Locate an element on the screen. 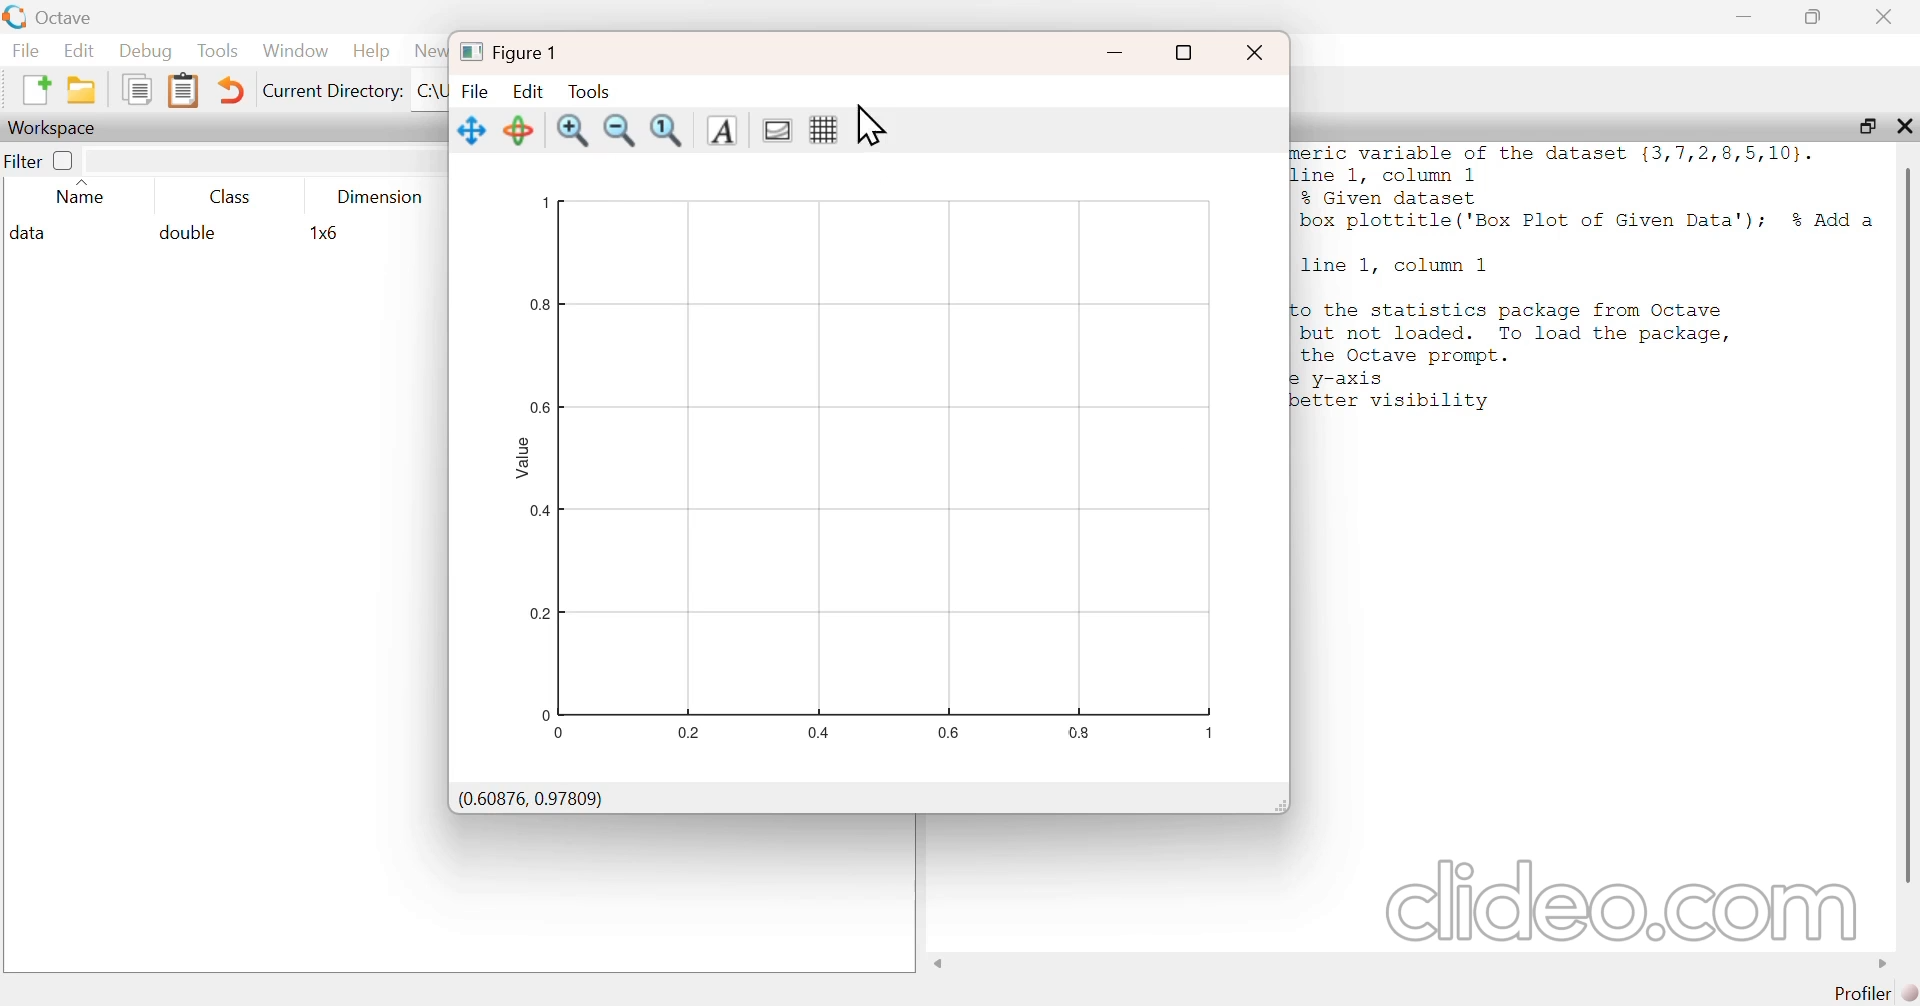 This screenshot has height=1006, width=1920. data is located at coordinates (35, 232).